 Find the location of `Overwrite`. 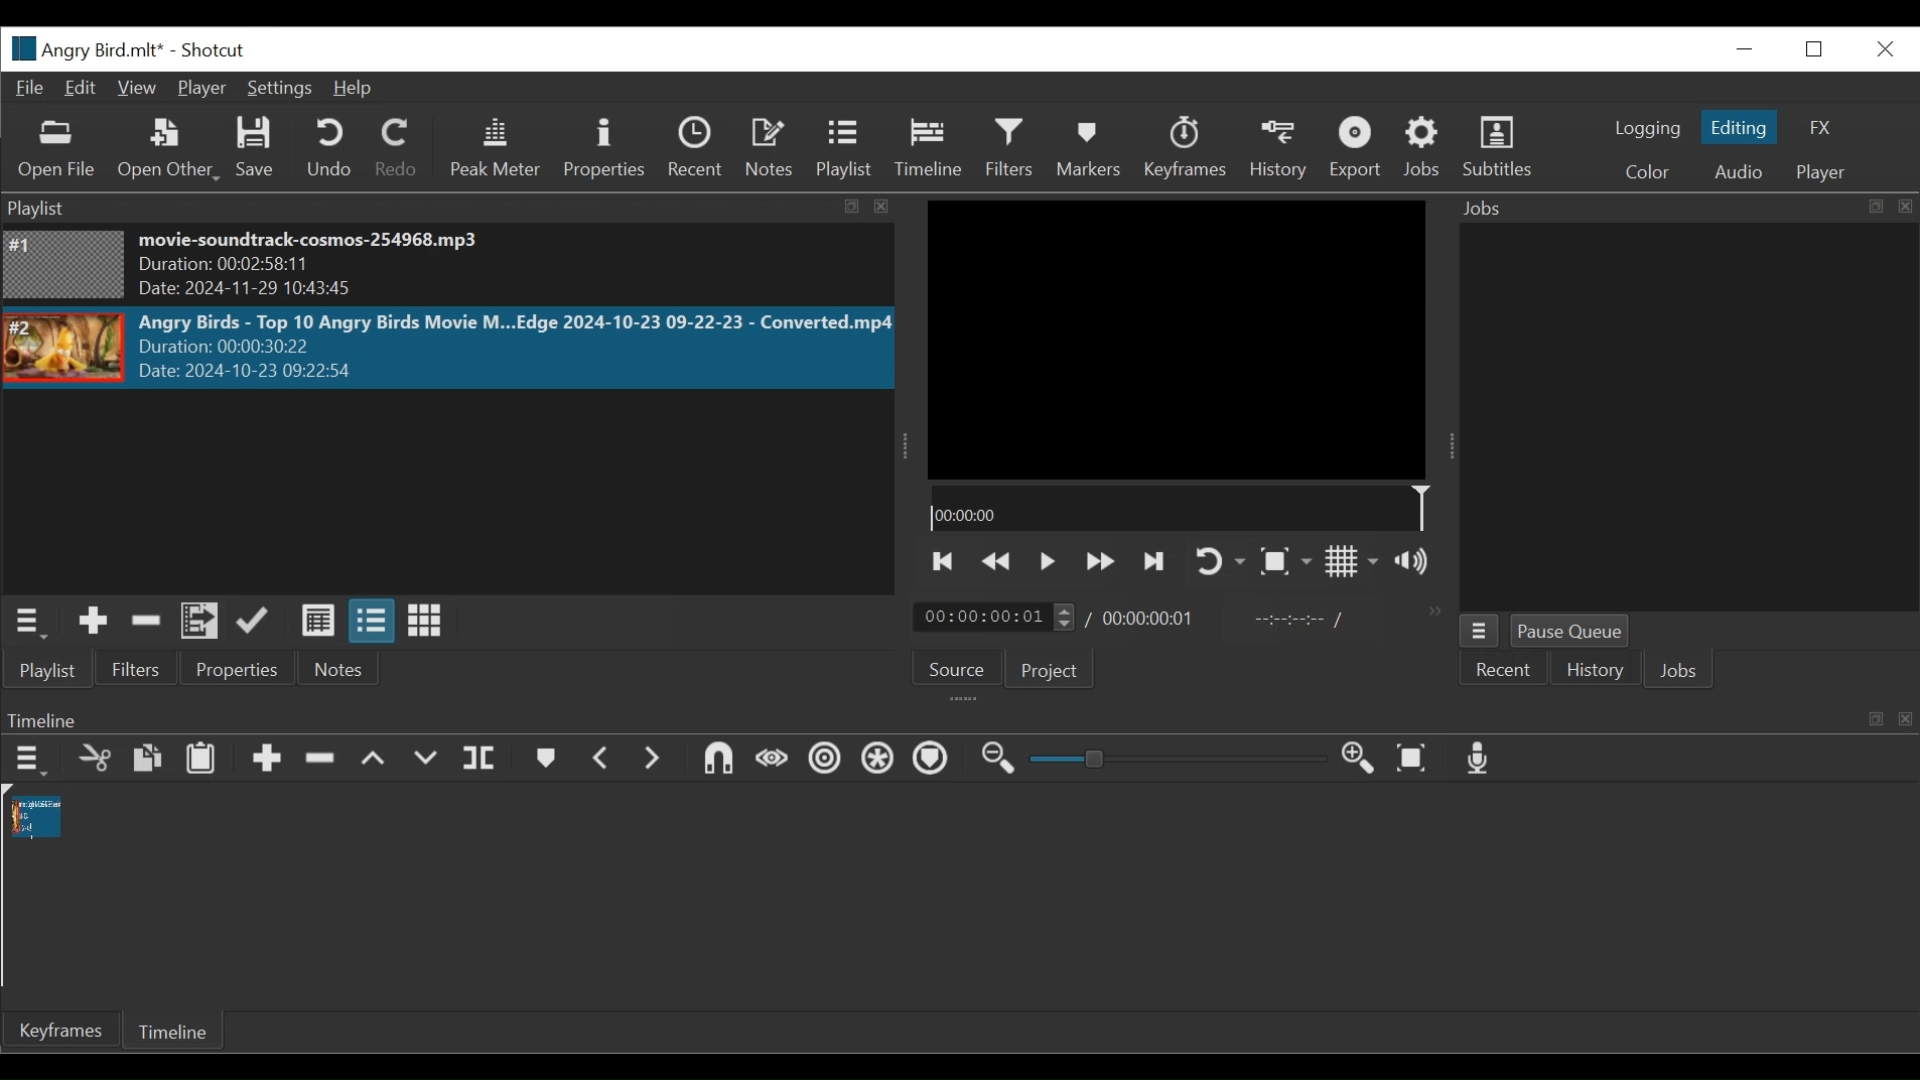

Overwrite is located at coordinates (427, 760).